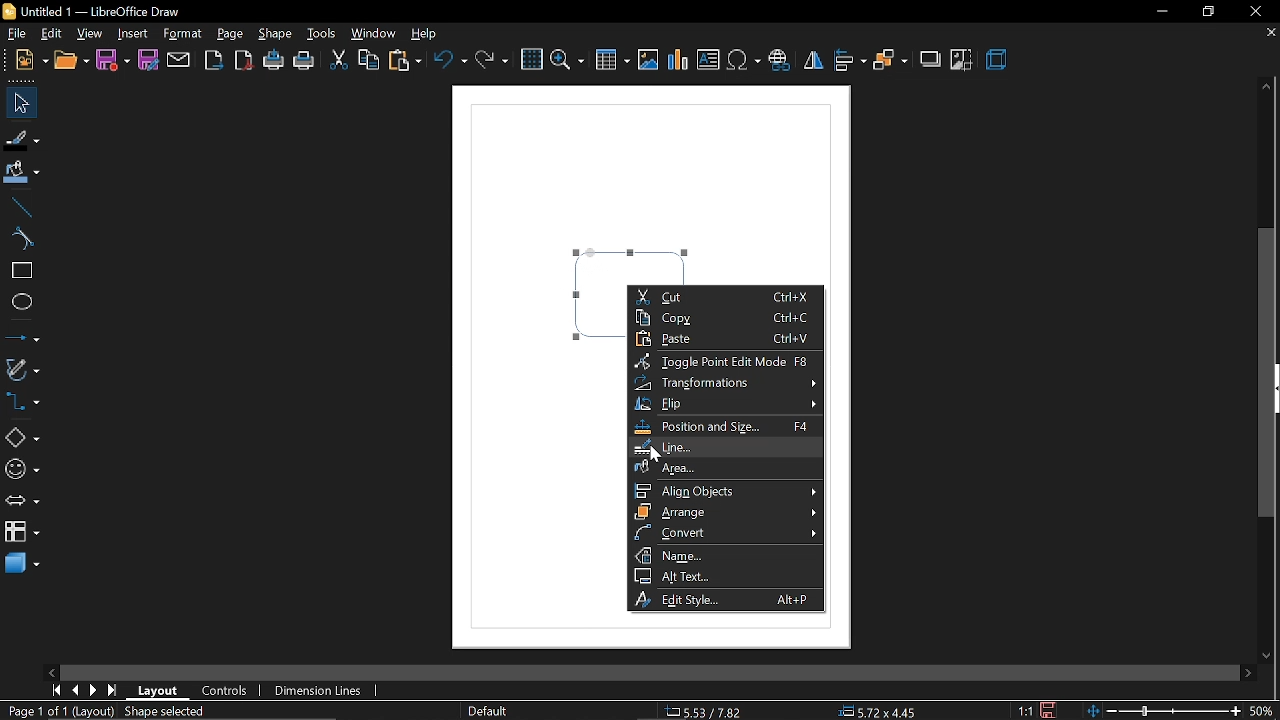  What do you see at coordinates (22, 208) in the screenshot?
I see `line` at bounding box center [22, 208].